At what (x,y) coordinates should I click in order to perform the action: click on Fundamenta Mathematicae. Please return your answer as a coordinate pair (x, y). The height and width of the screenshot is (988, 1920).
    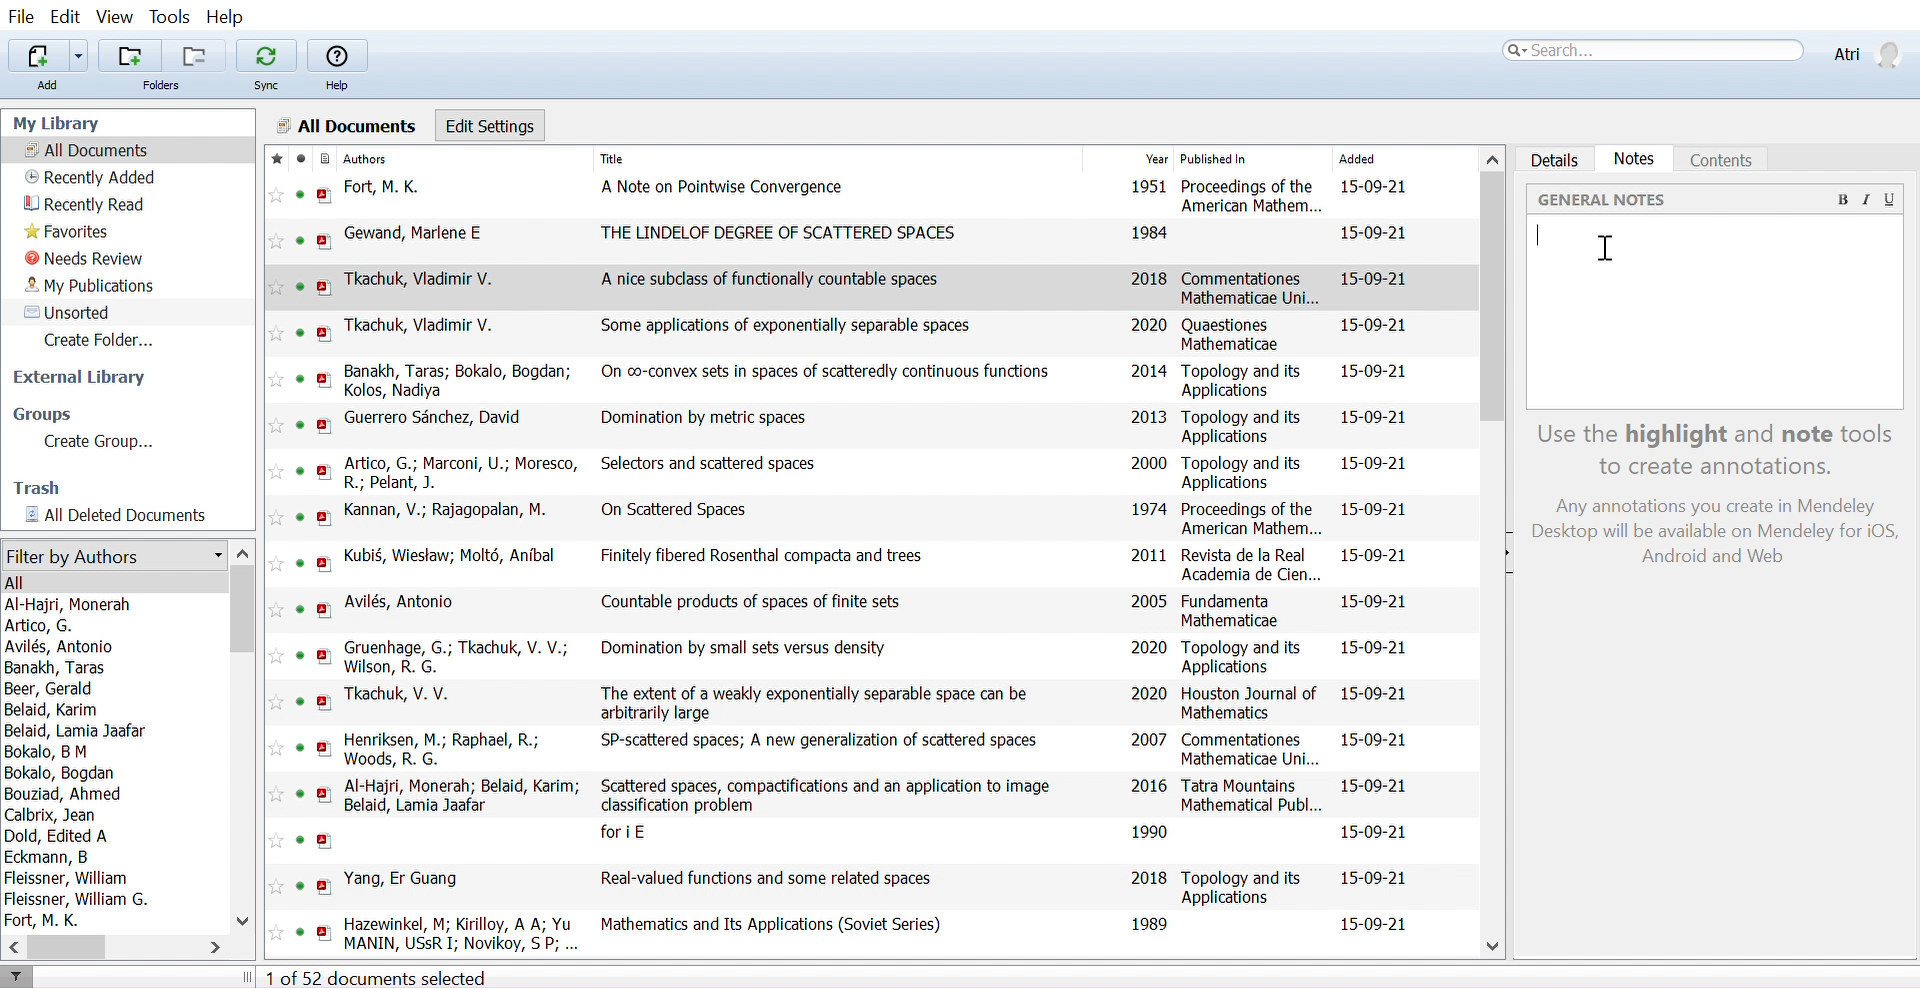
    Looking at the image, I should click on (1236, 609).